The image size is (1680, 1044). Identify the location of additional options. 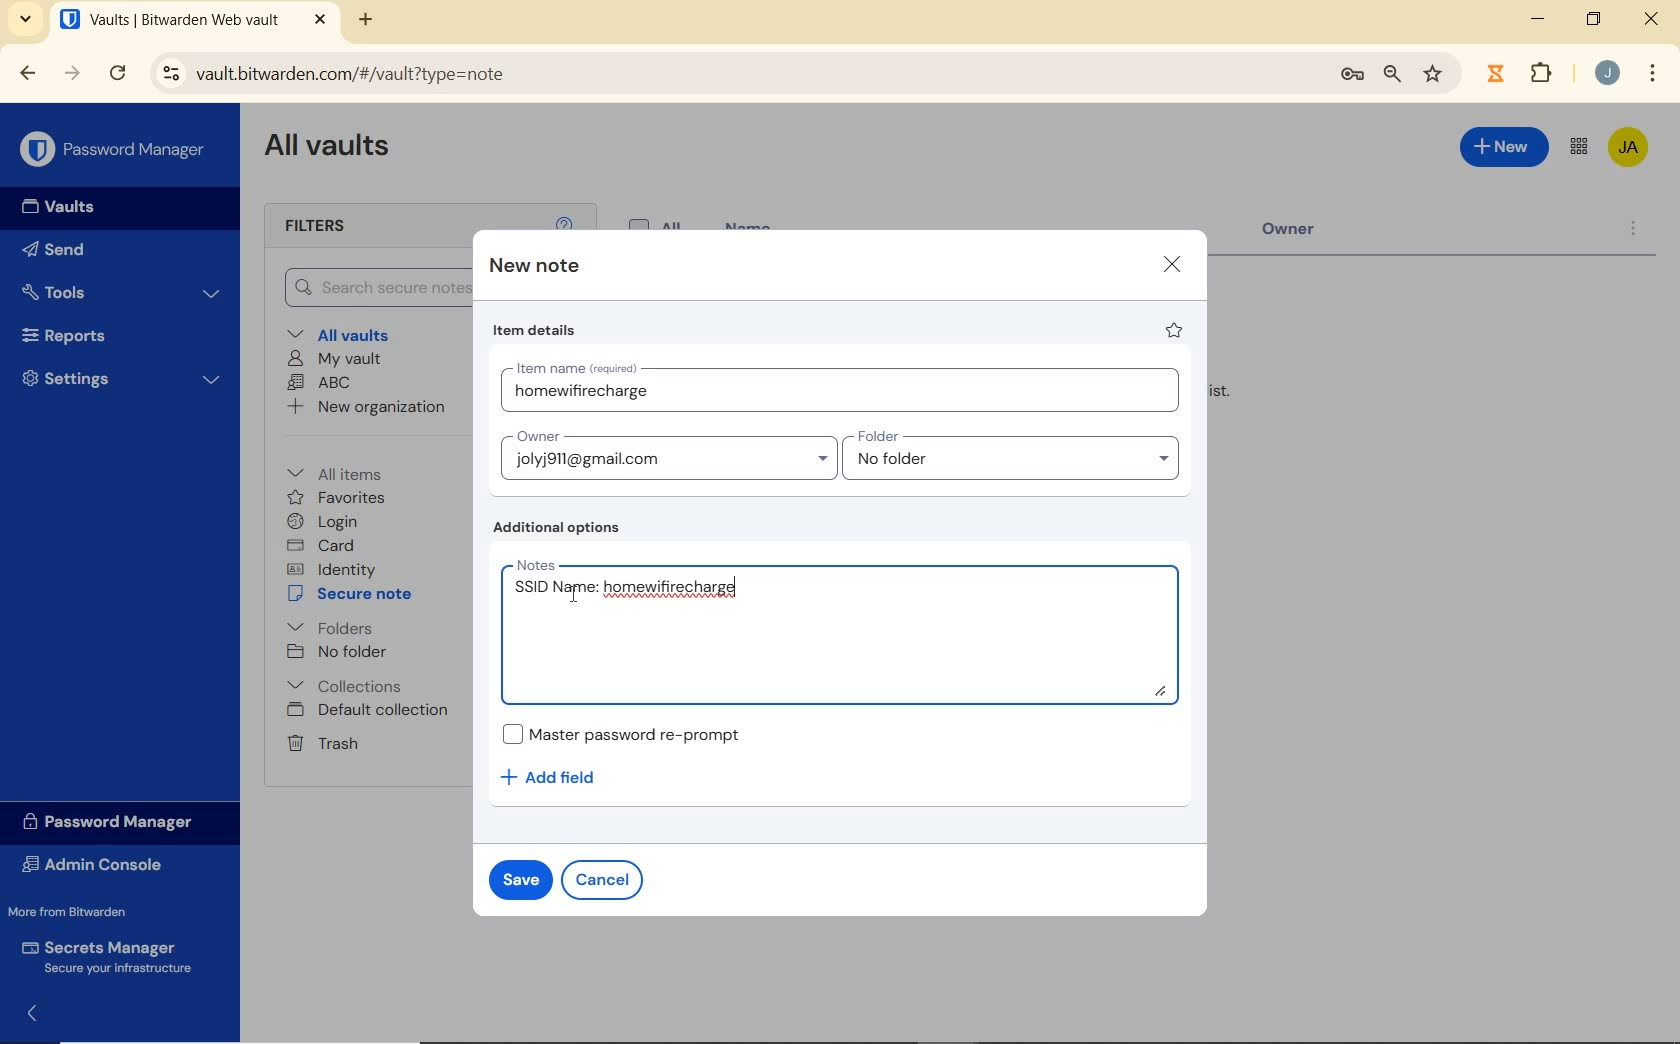
(563, 528).